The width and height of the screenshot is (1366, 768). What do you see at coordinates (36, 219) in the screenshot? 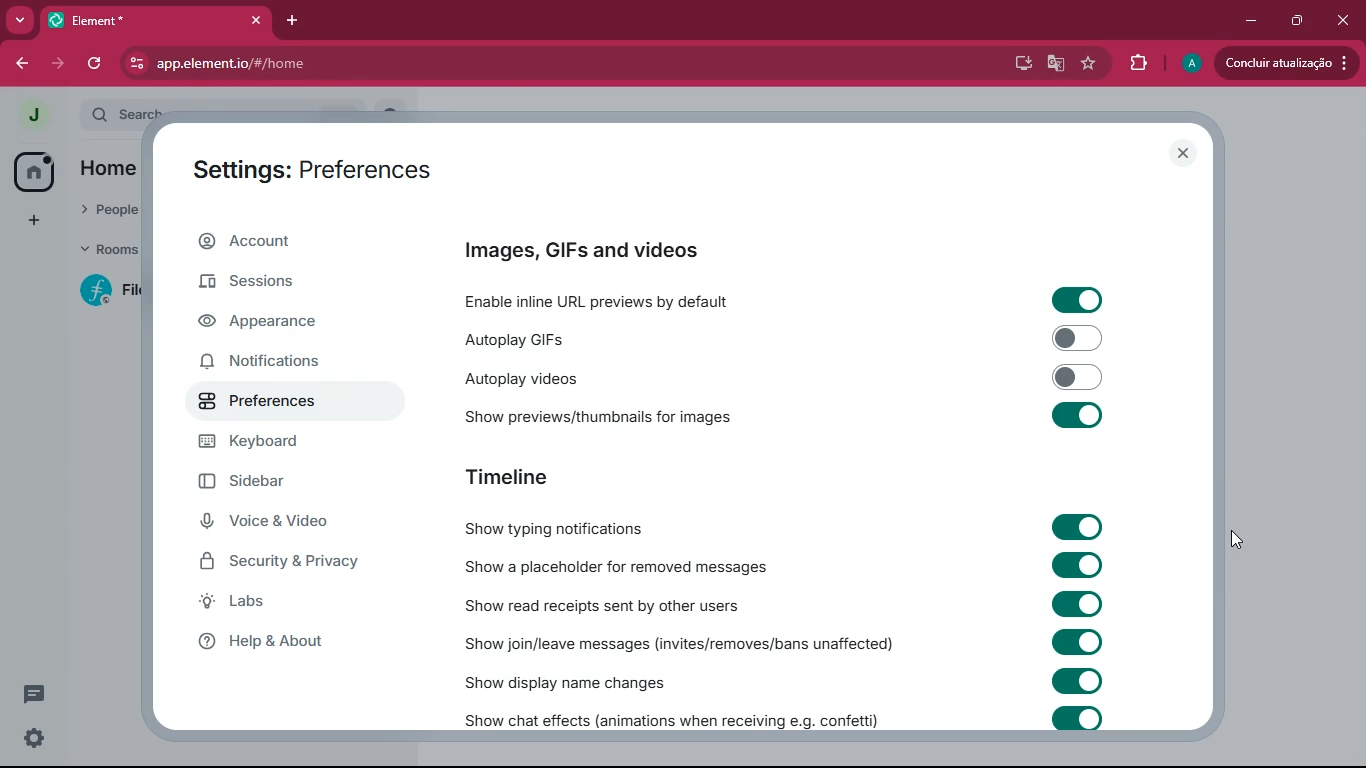
I see `more` at bounding box center [36, 219].